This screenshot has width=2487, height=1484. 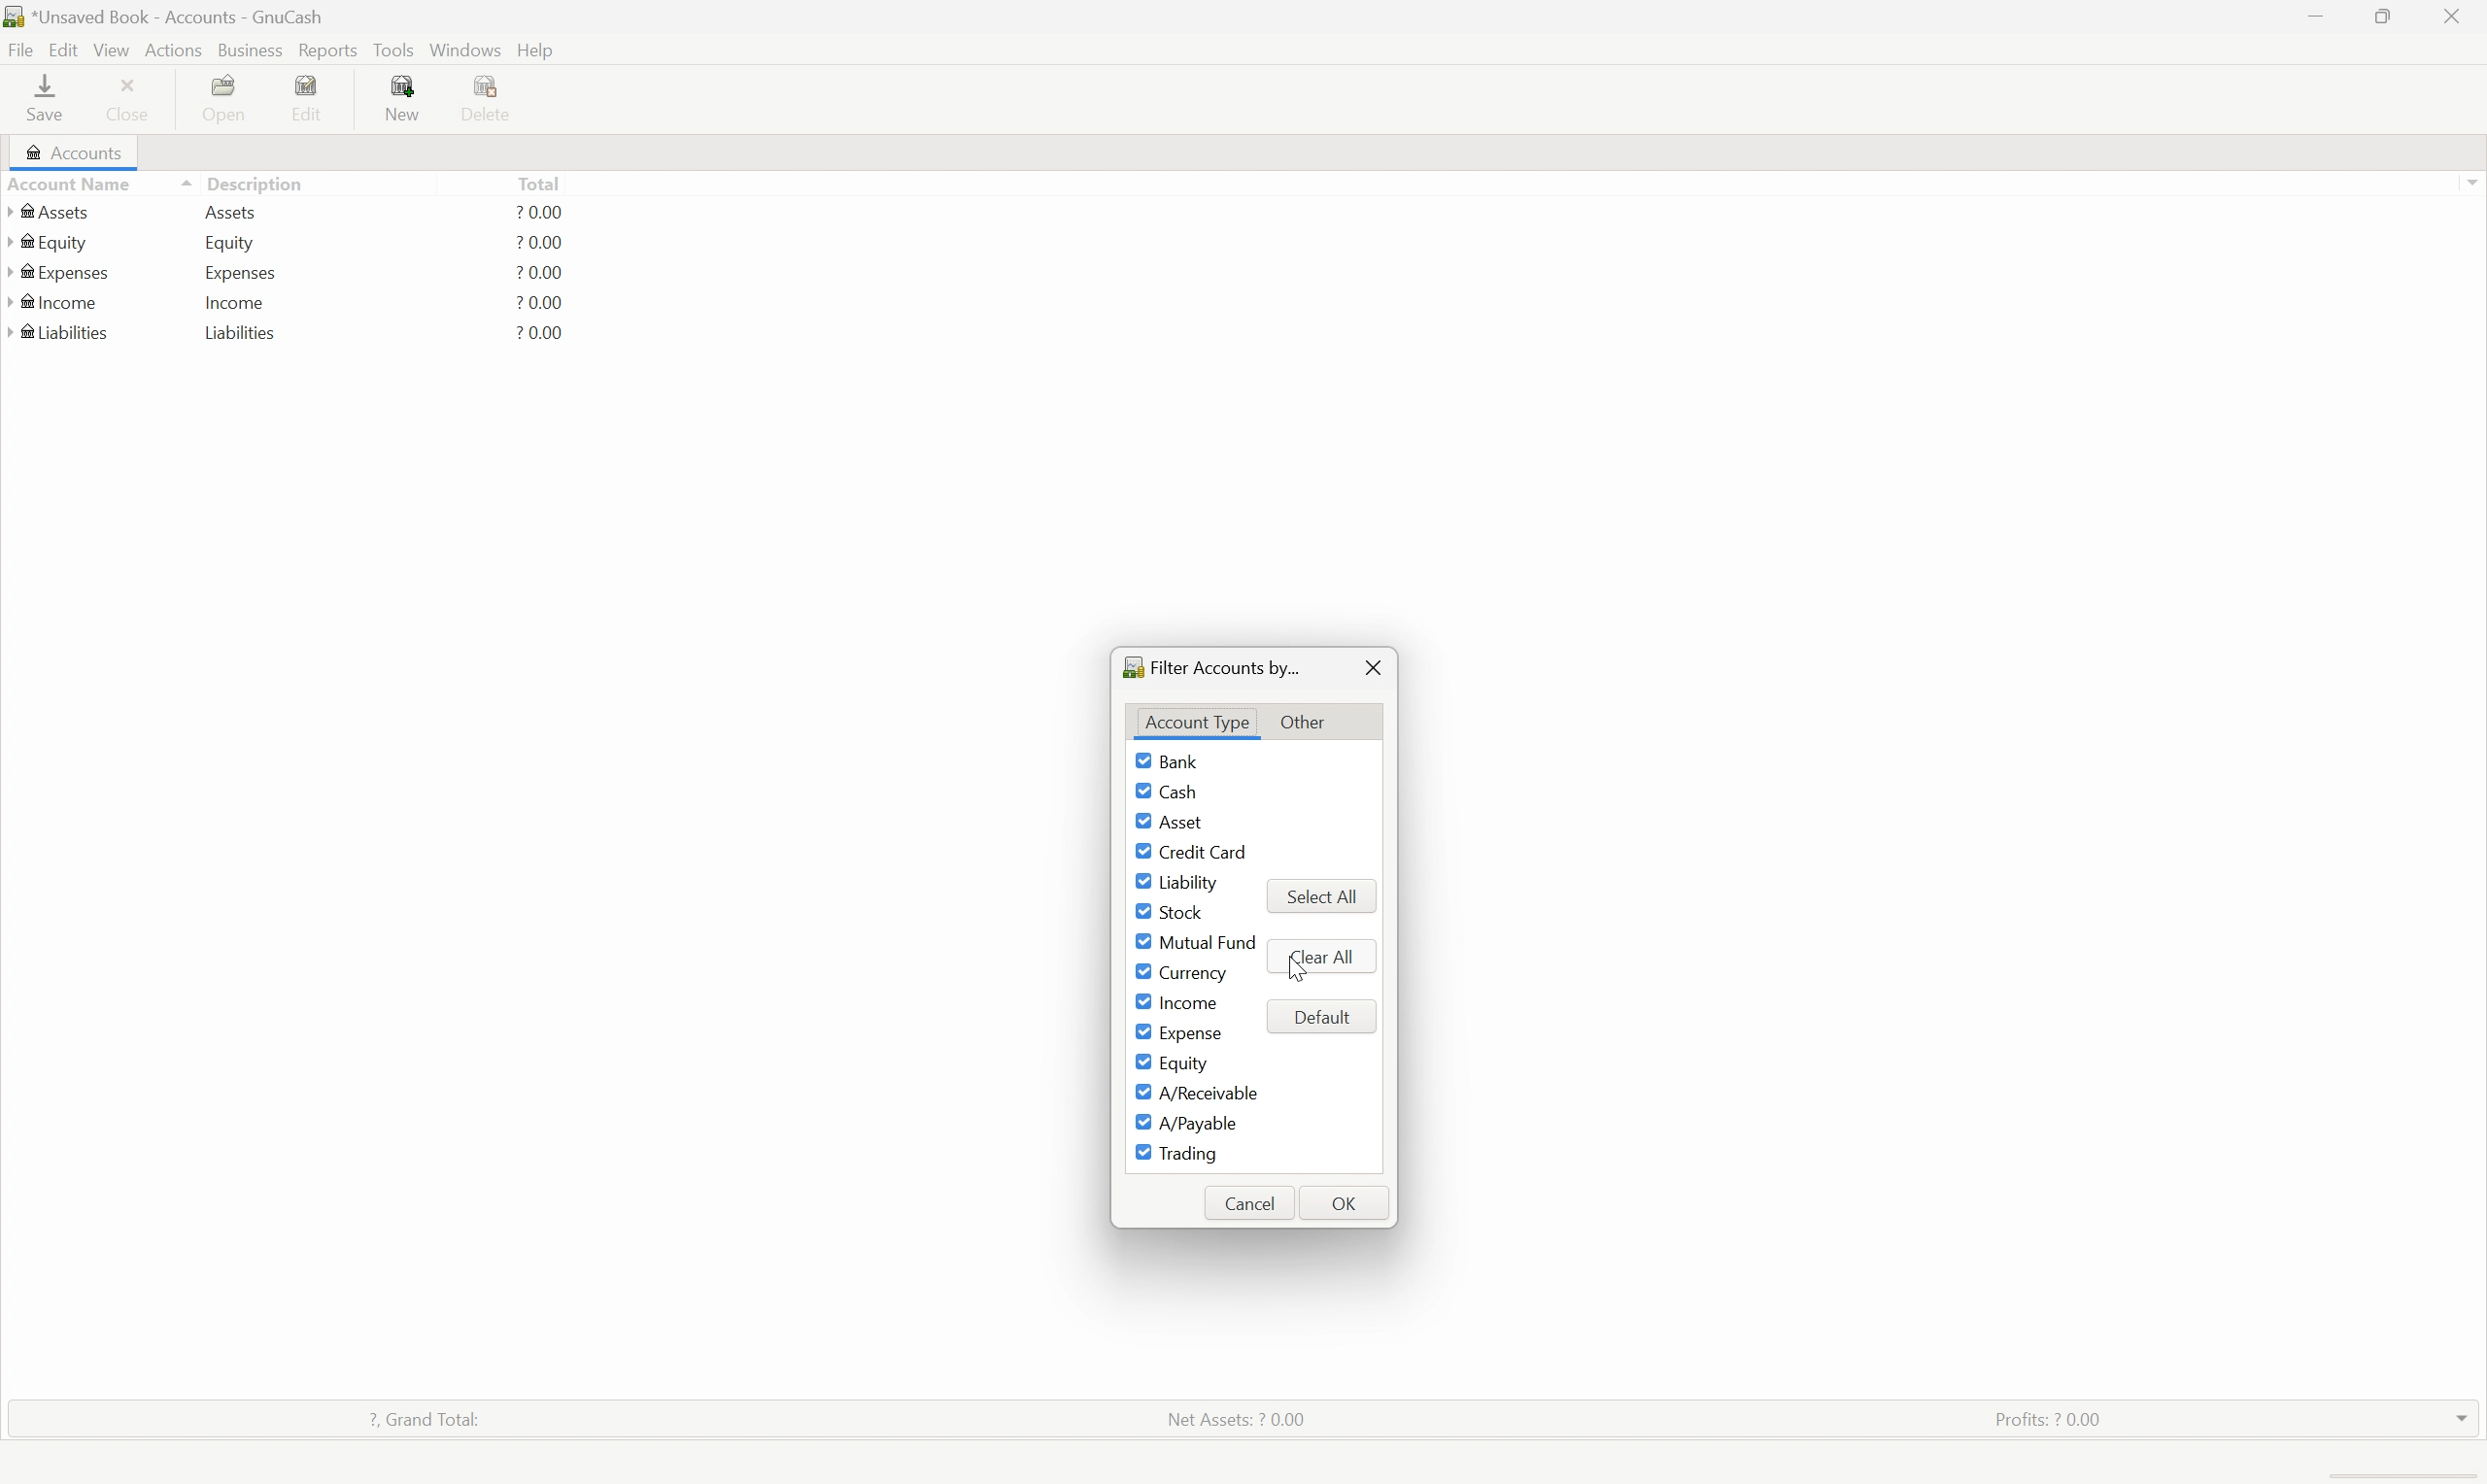 I want to click on Checkbox, so click(x=1140, y=972).